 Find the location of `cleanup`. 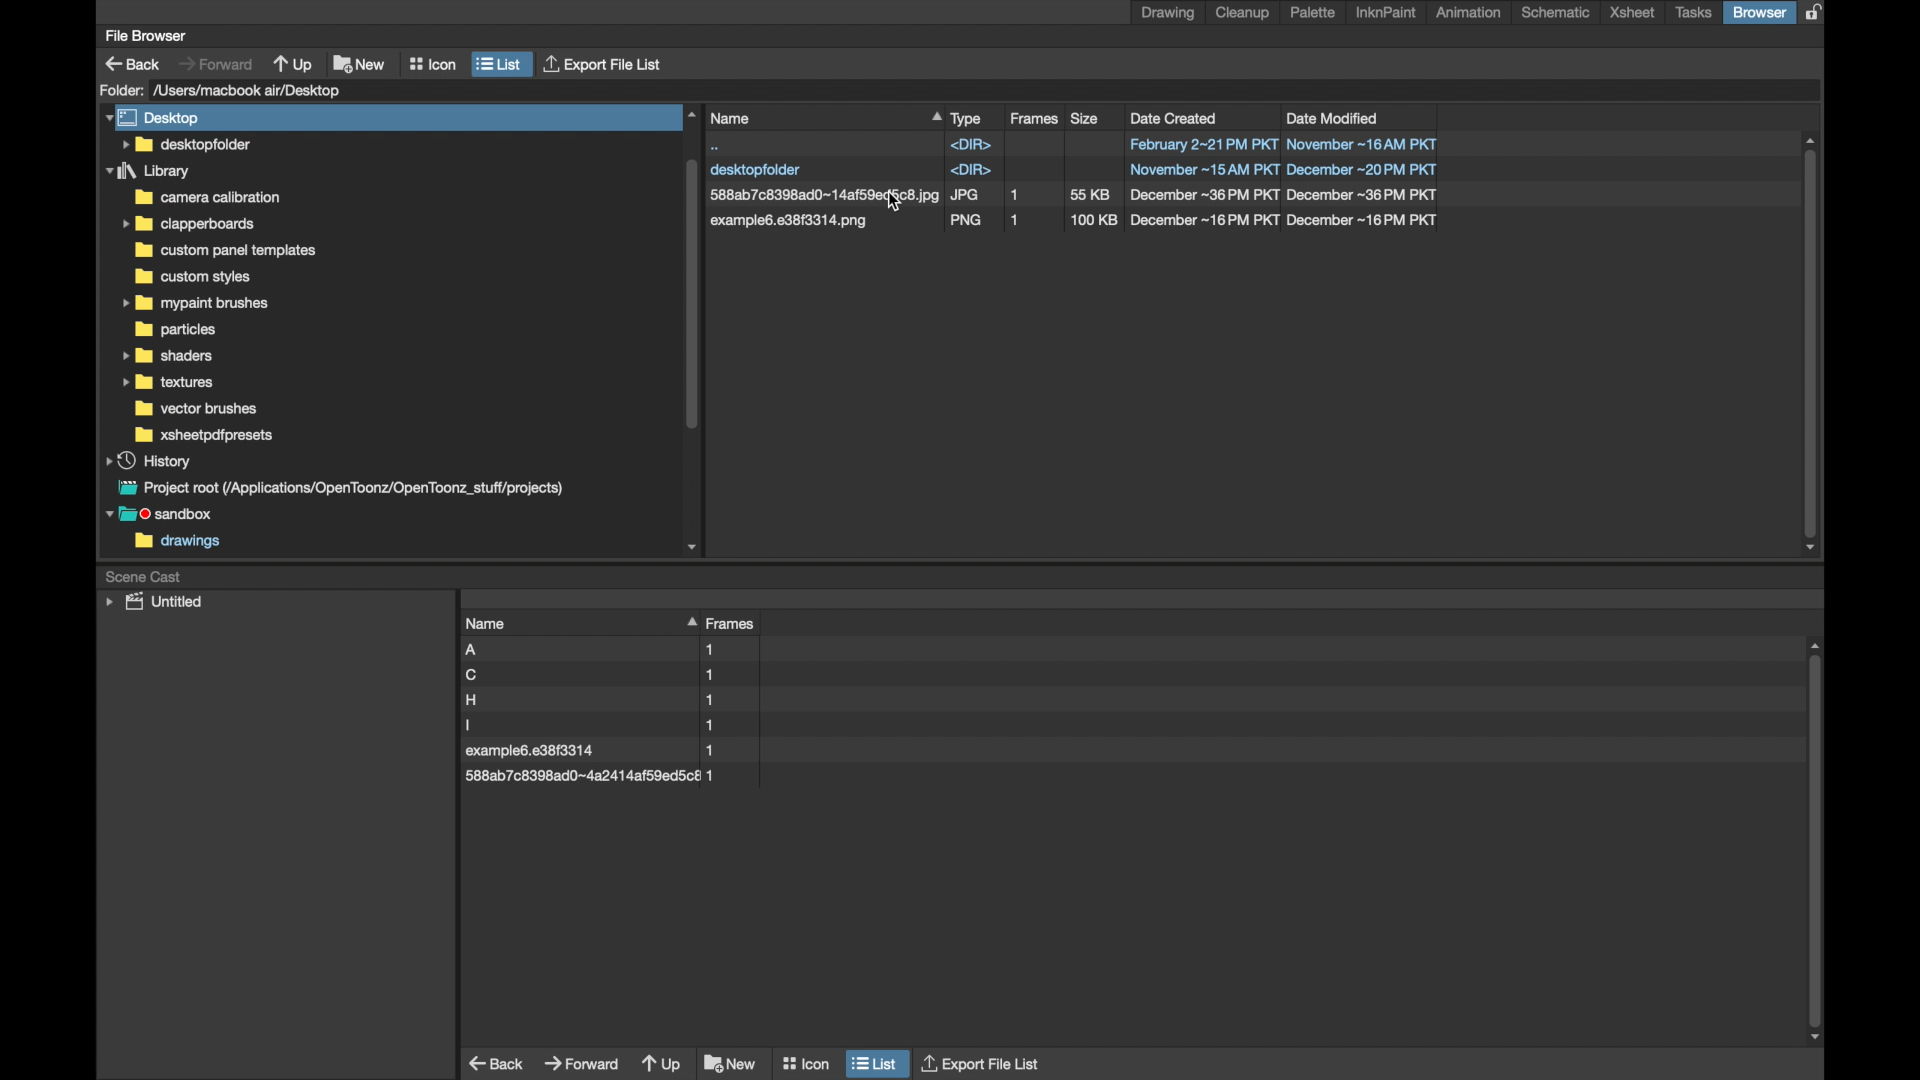

cleanup is located at coordinates (1246, 13).